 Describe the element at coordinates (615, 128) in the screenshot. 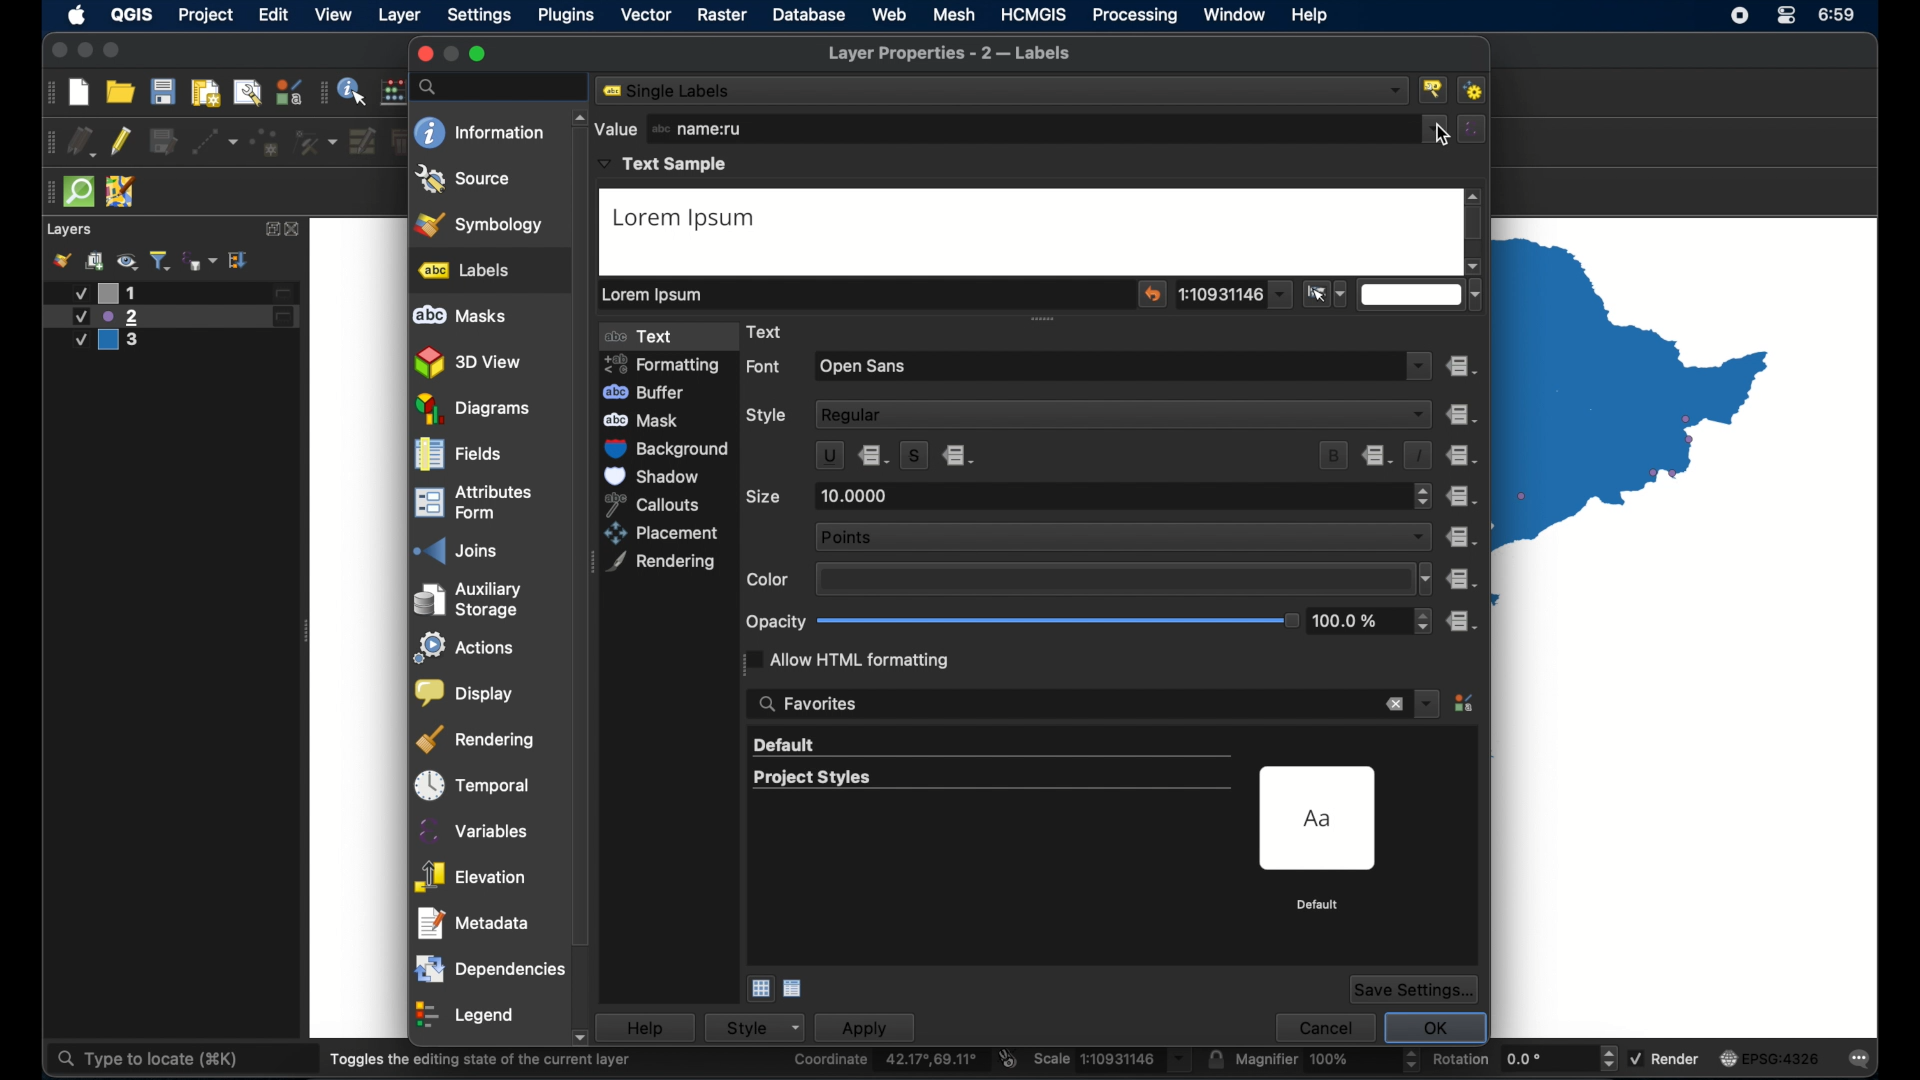

I see `value` at that location.